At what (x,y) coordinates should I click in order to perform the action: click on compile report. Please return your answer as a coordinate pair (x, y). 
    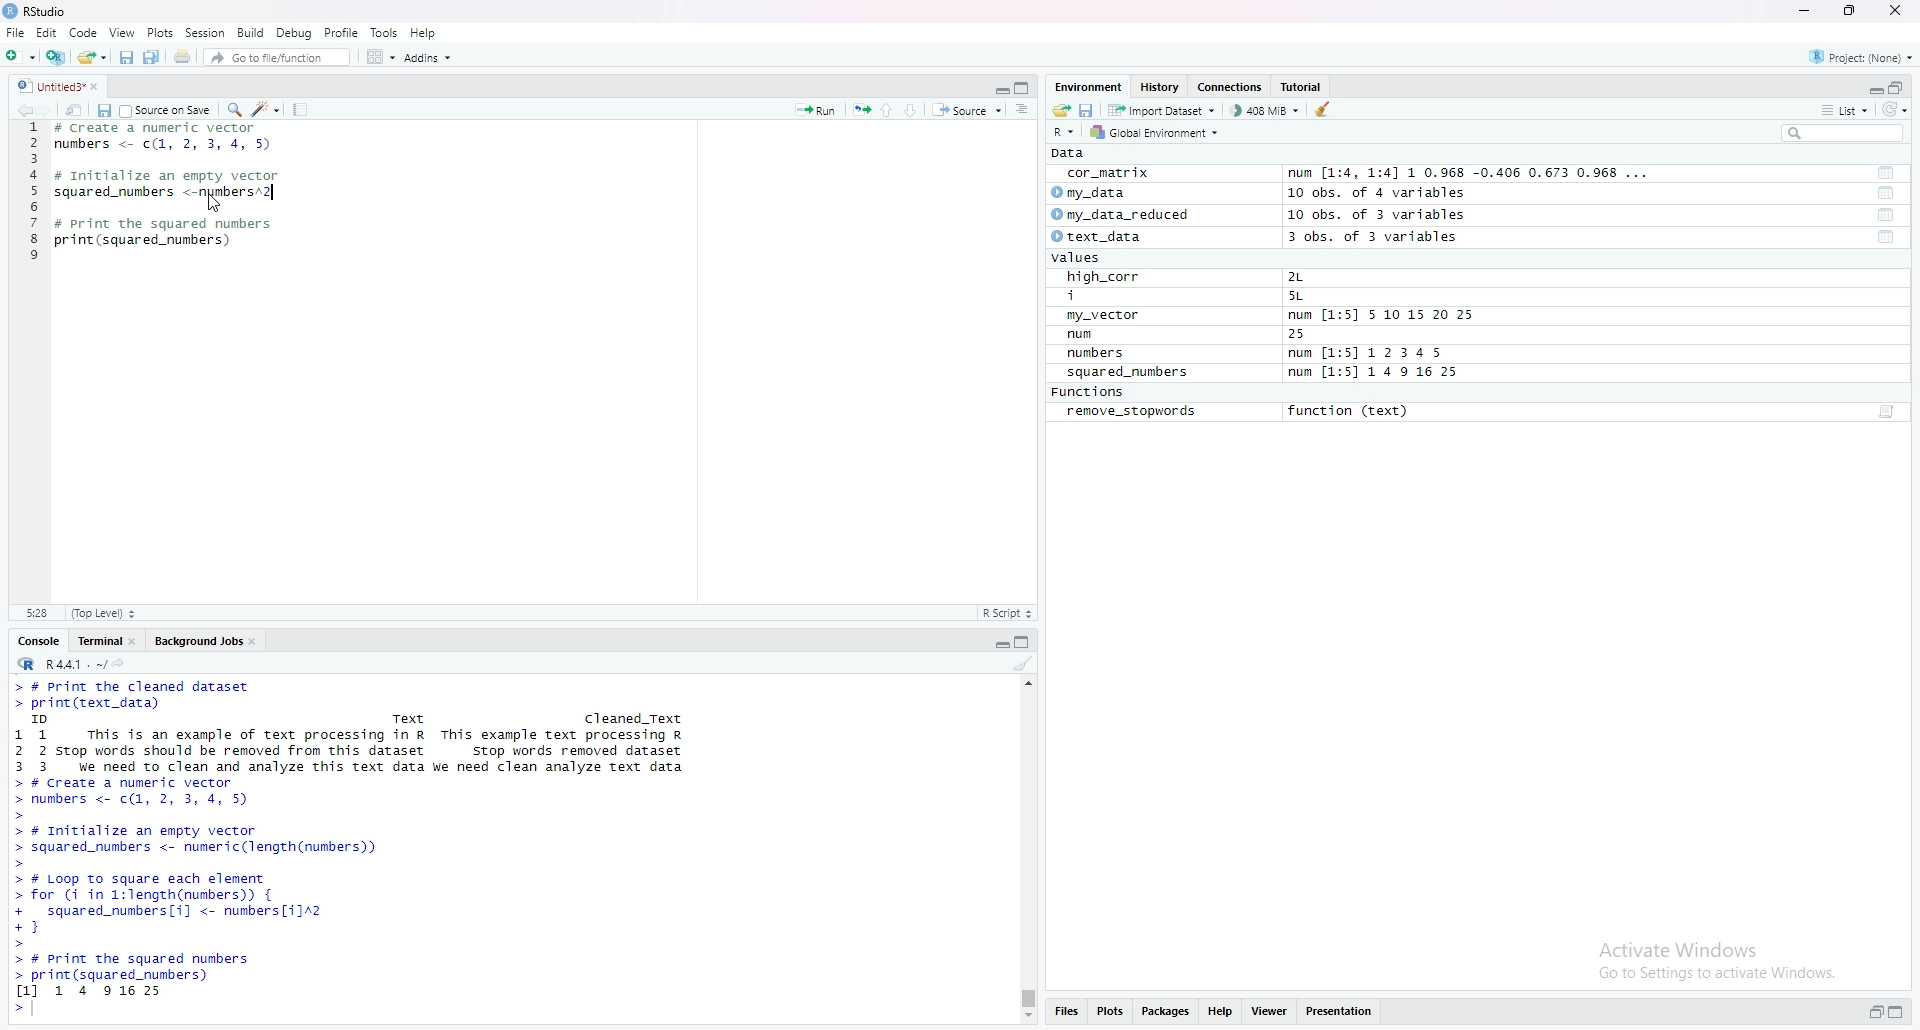
    Looking at the image, I should click on (300, 109).